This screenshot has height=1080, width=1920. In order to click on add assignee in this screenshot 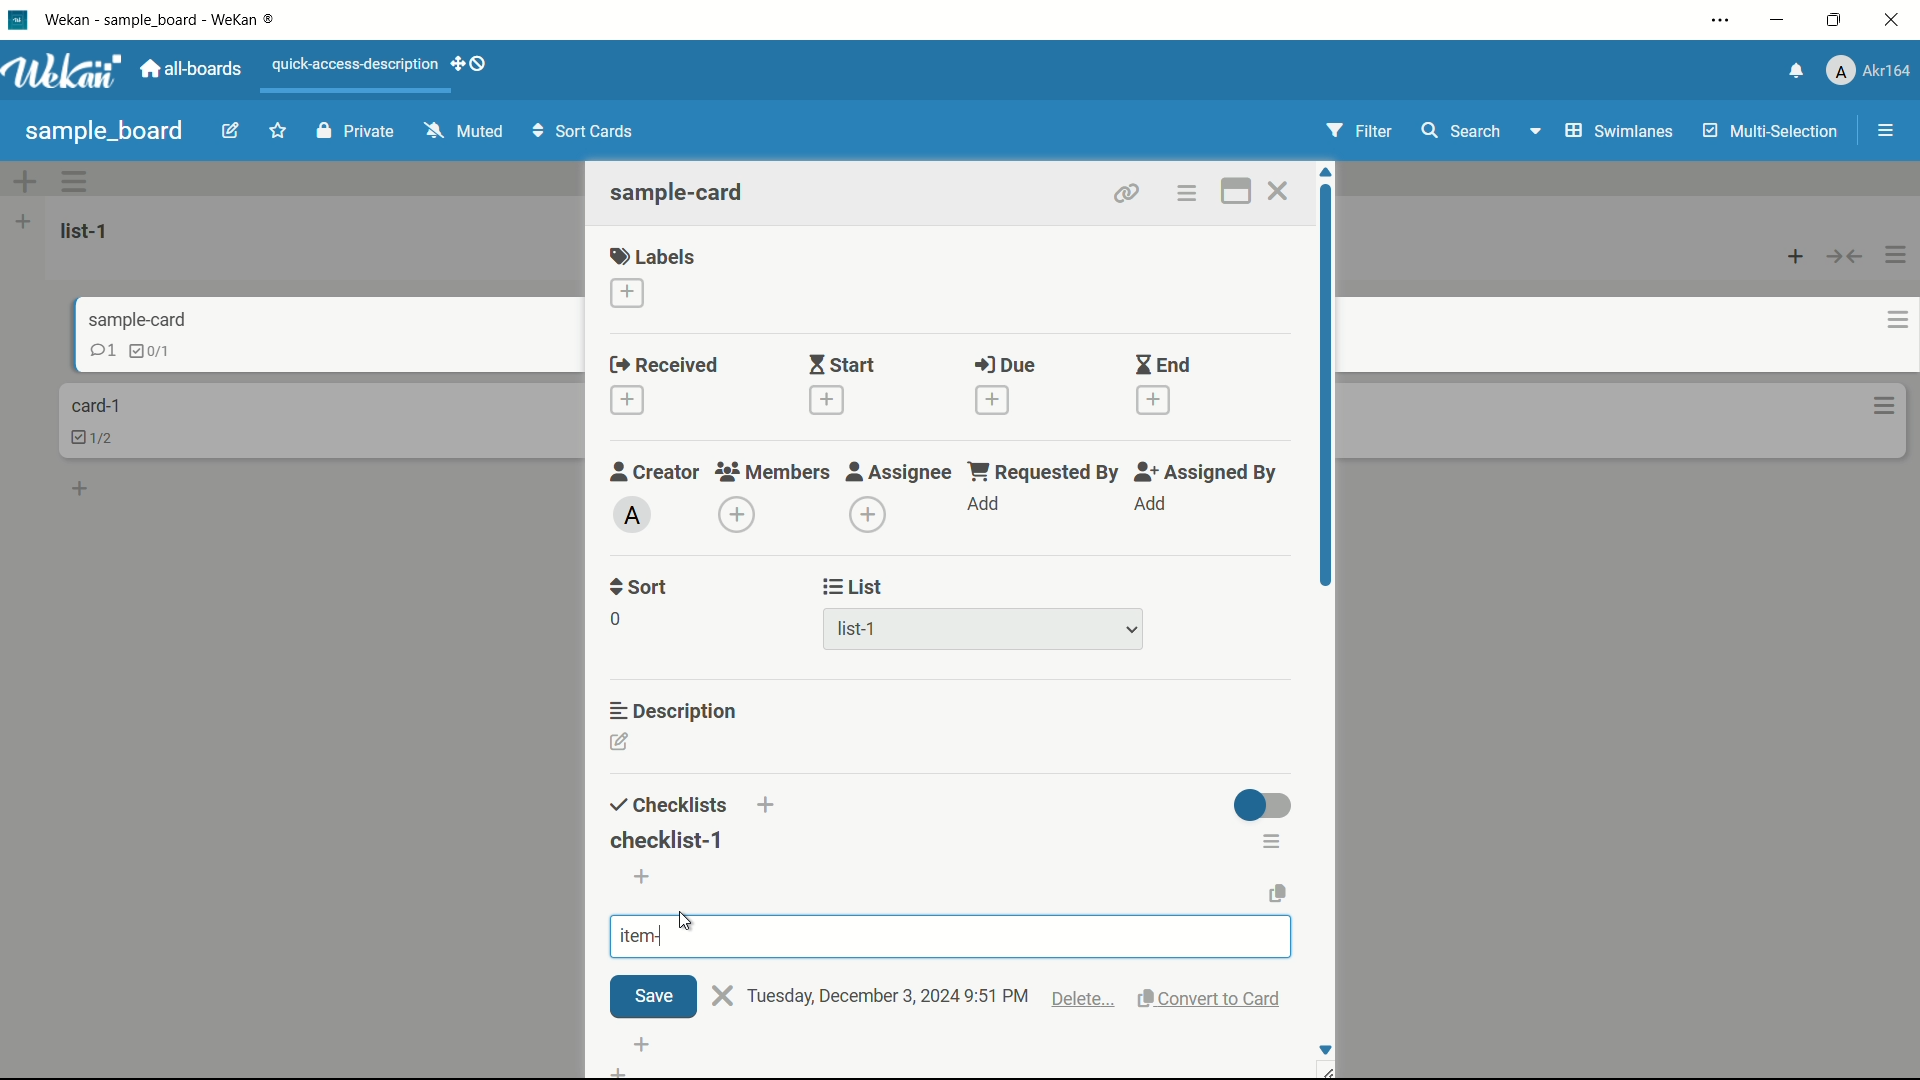, I will do `click(1150, 503)`.